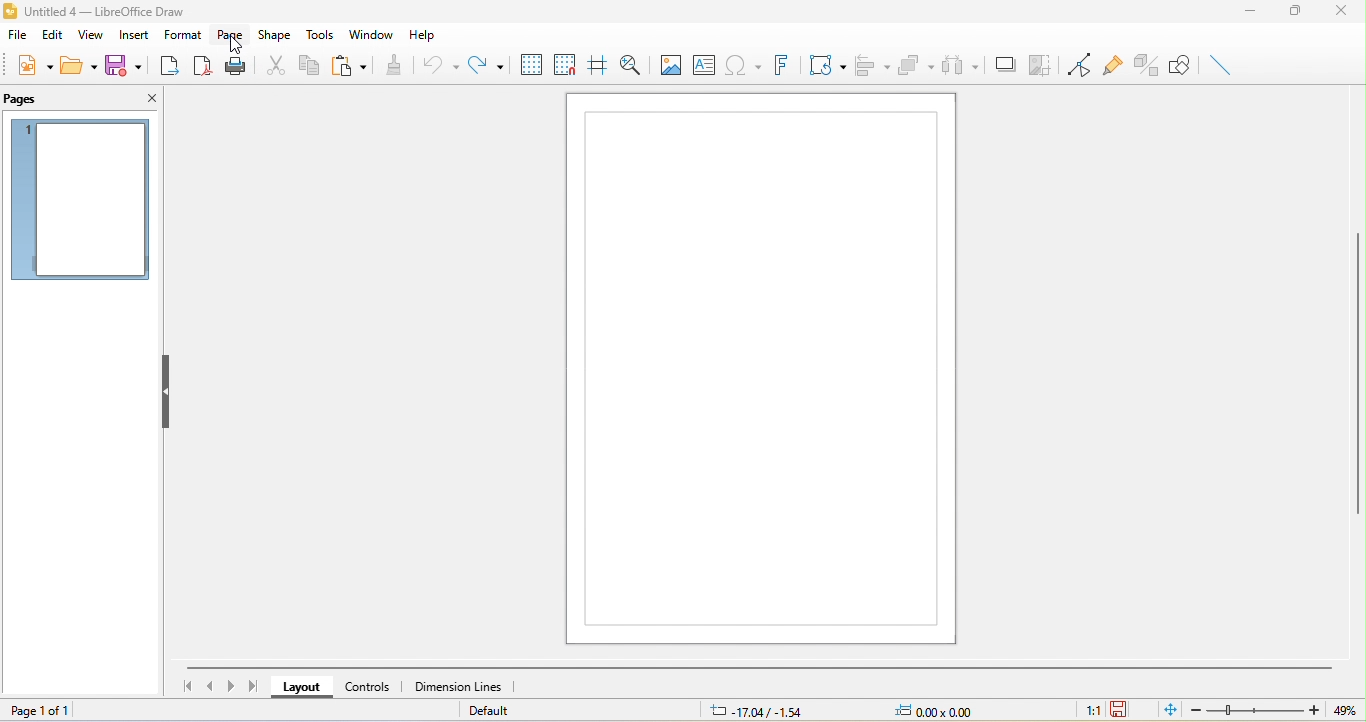 This screenshot has height=722, width=1366. Describe the element at coordinates (668, 64) in the screenshot. I see `image` at that location.